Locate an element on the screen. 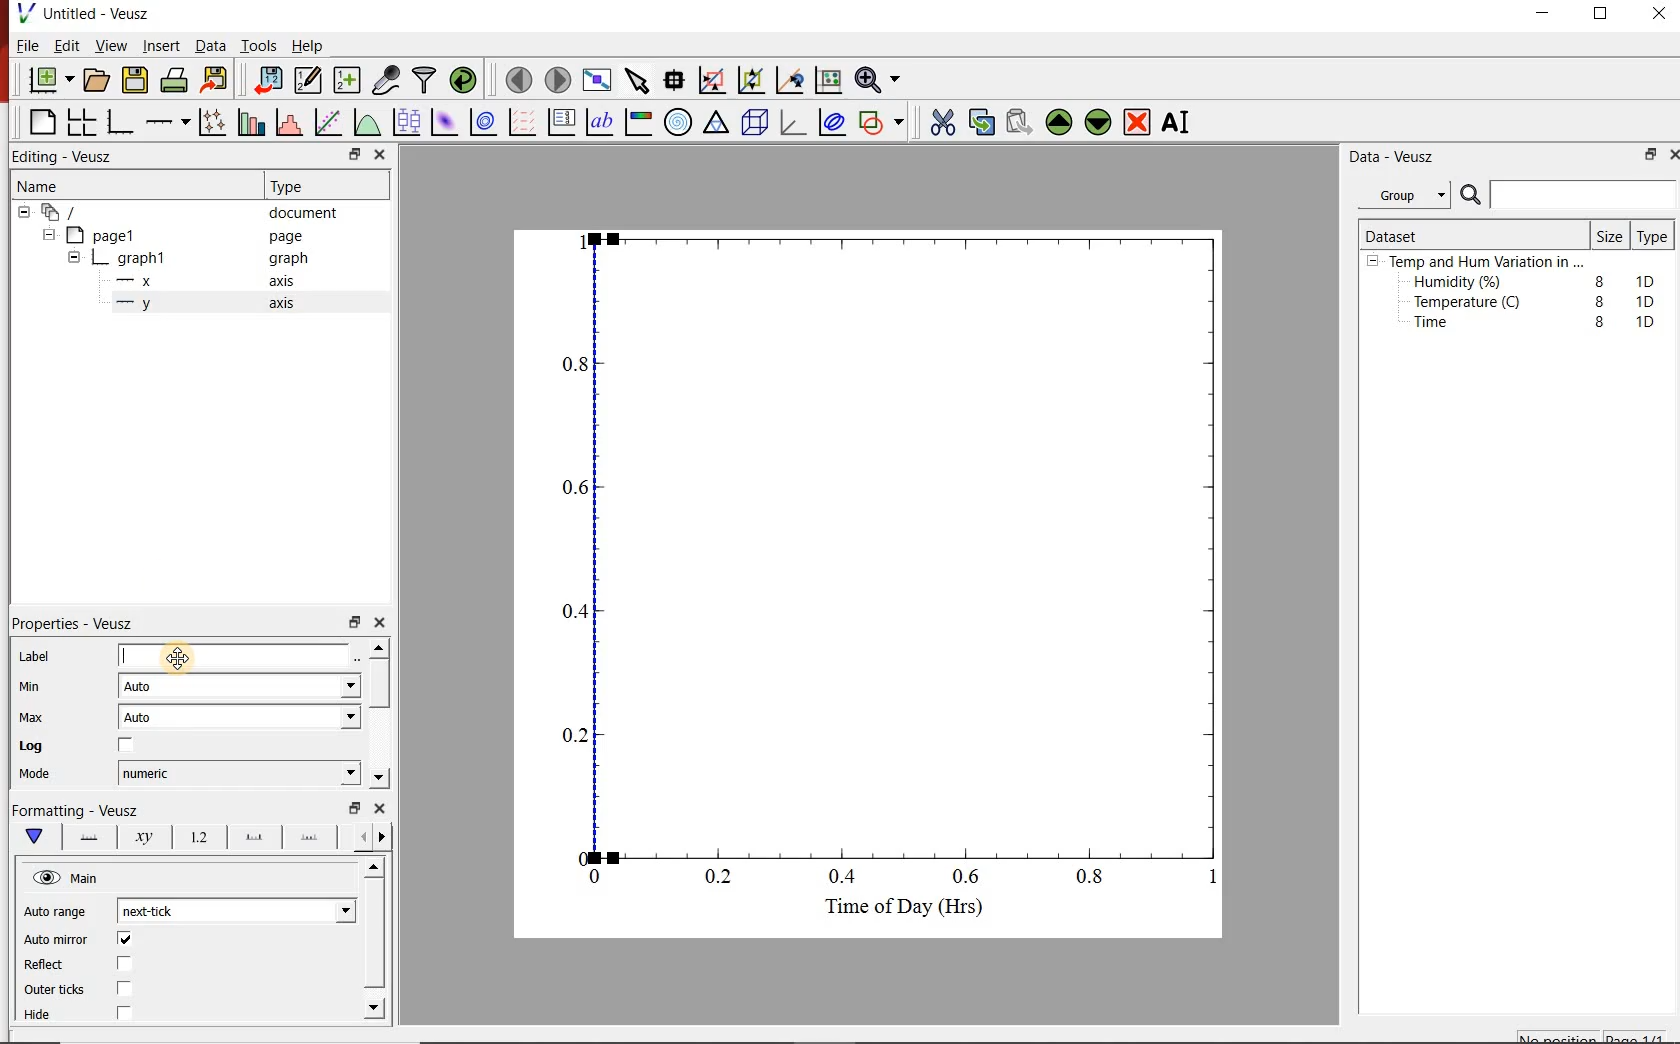 This screenshot has width=1680, height=1044. Edit is located at coordinates (67, 48).